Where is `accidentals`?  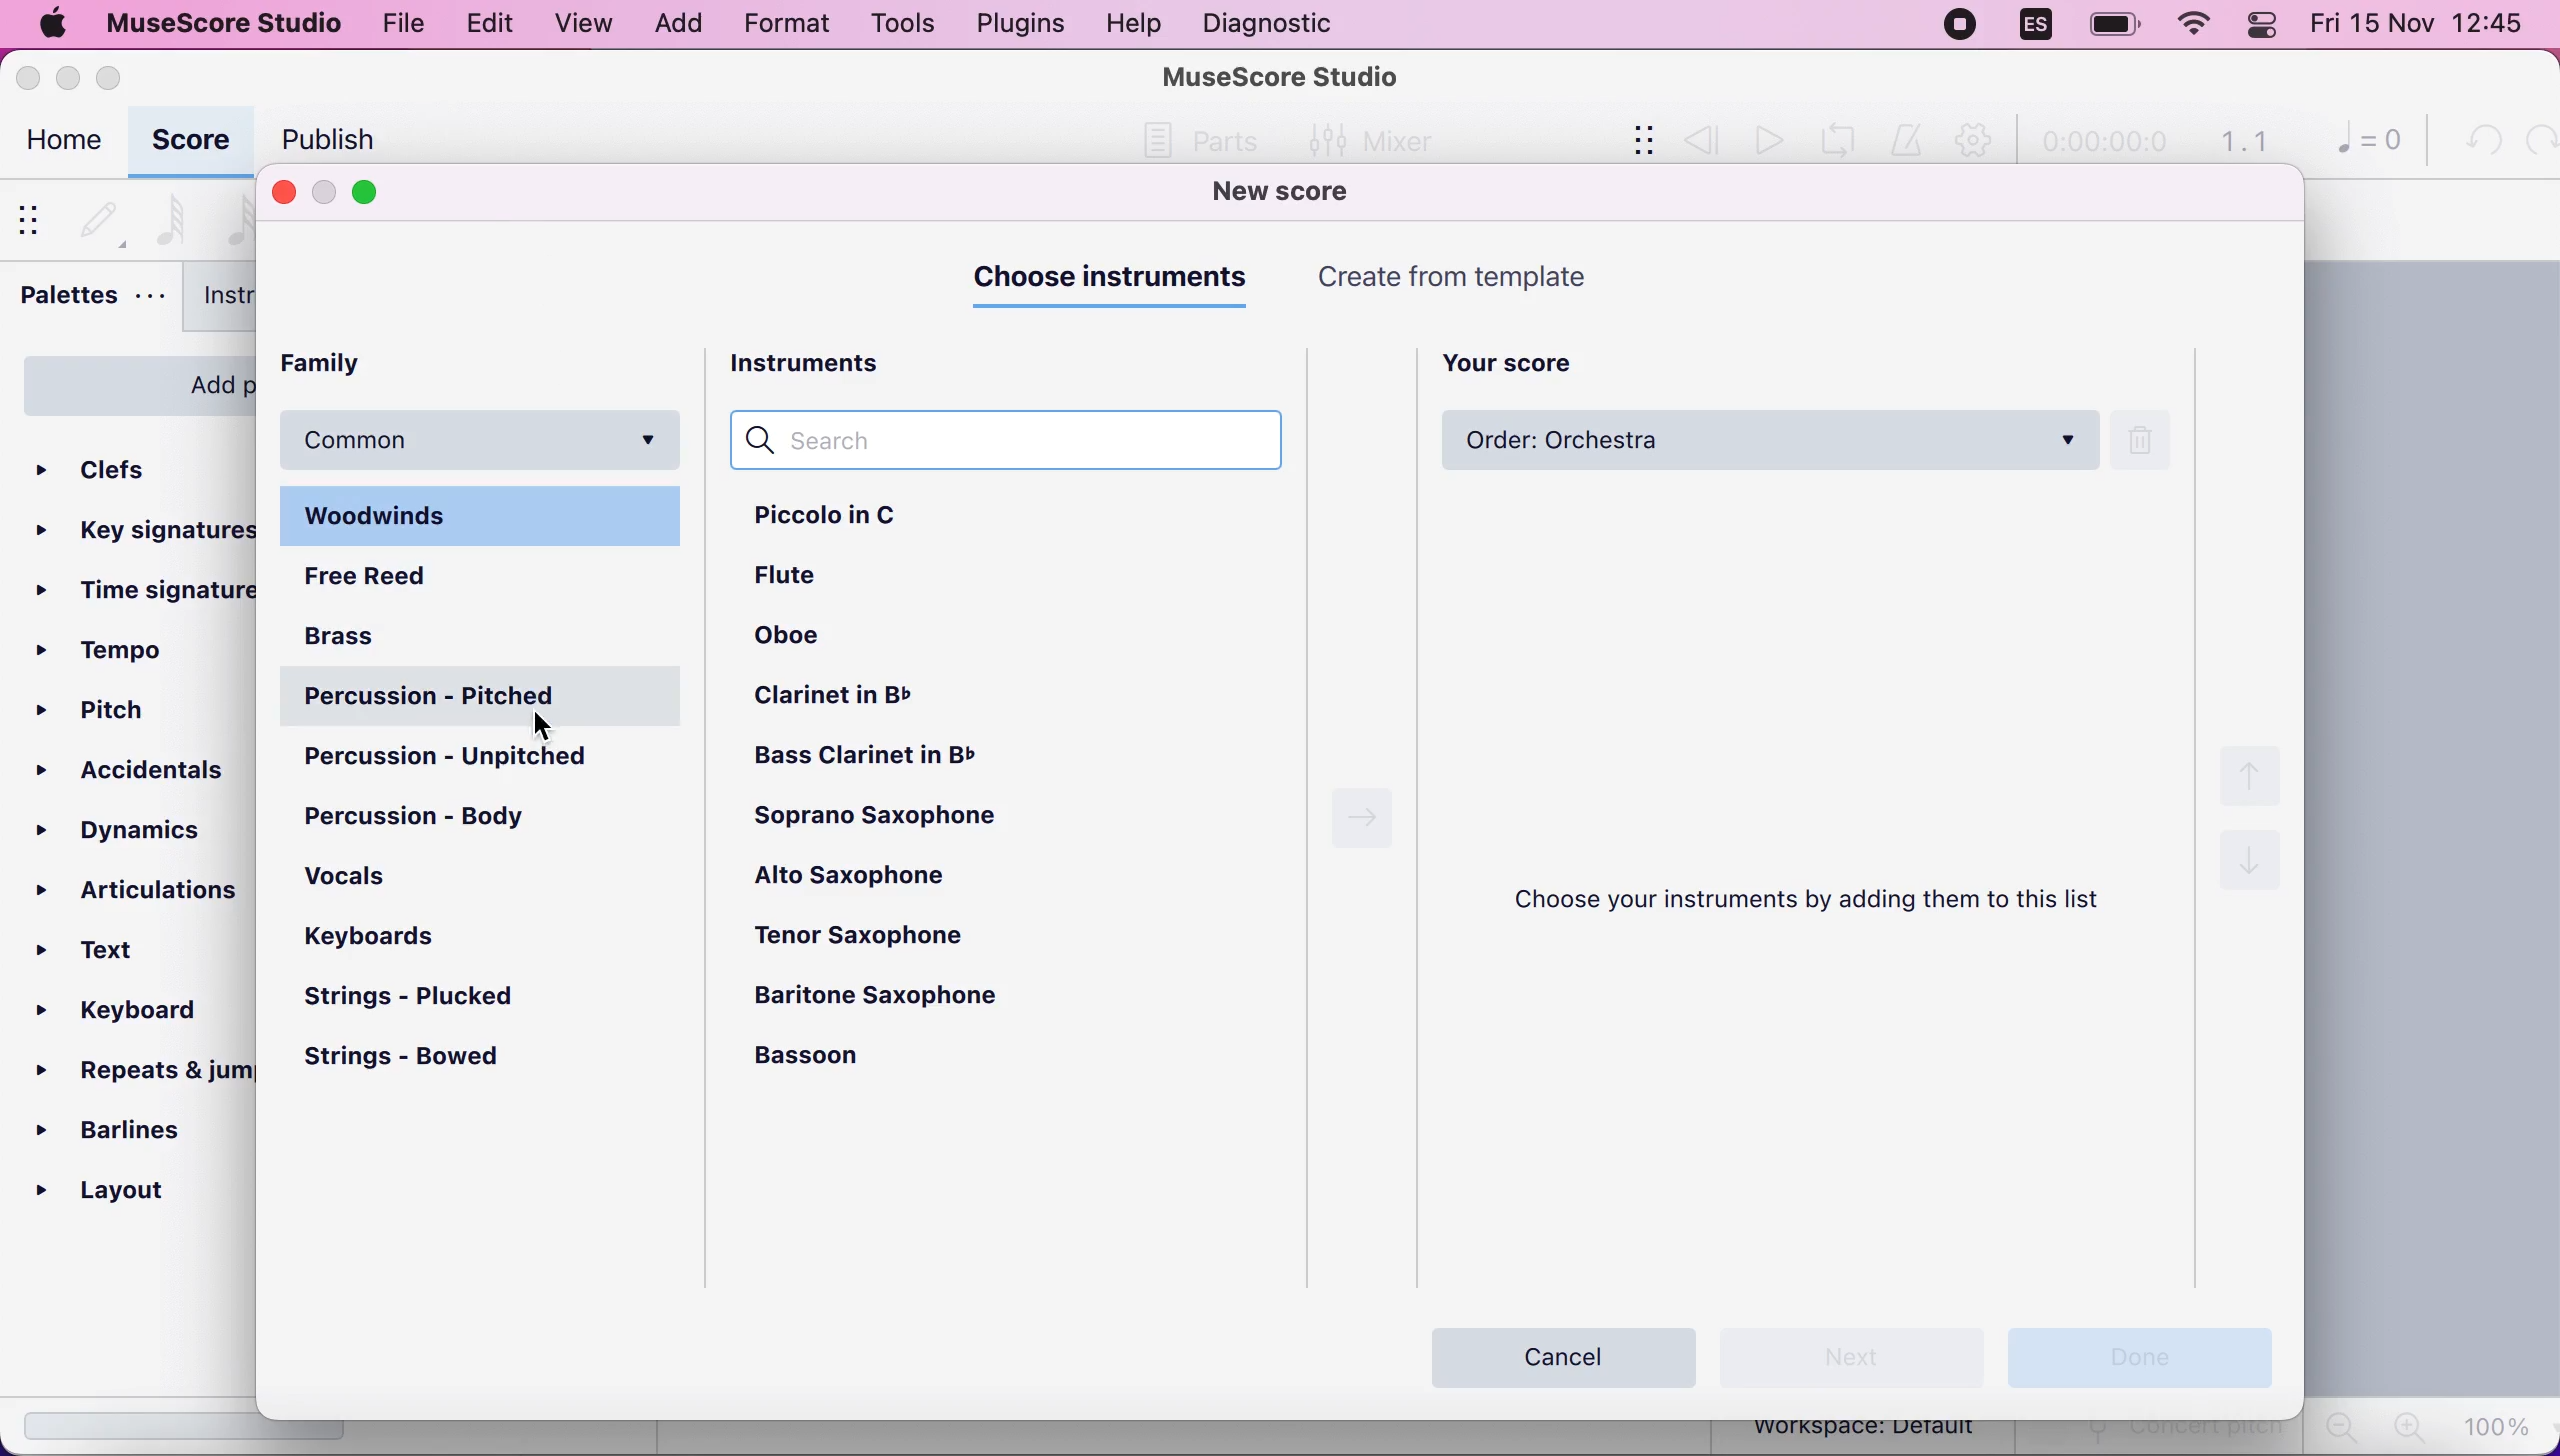 accidentals is located at coordinates (136, 771).